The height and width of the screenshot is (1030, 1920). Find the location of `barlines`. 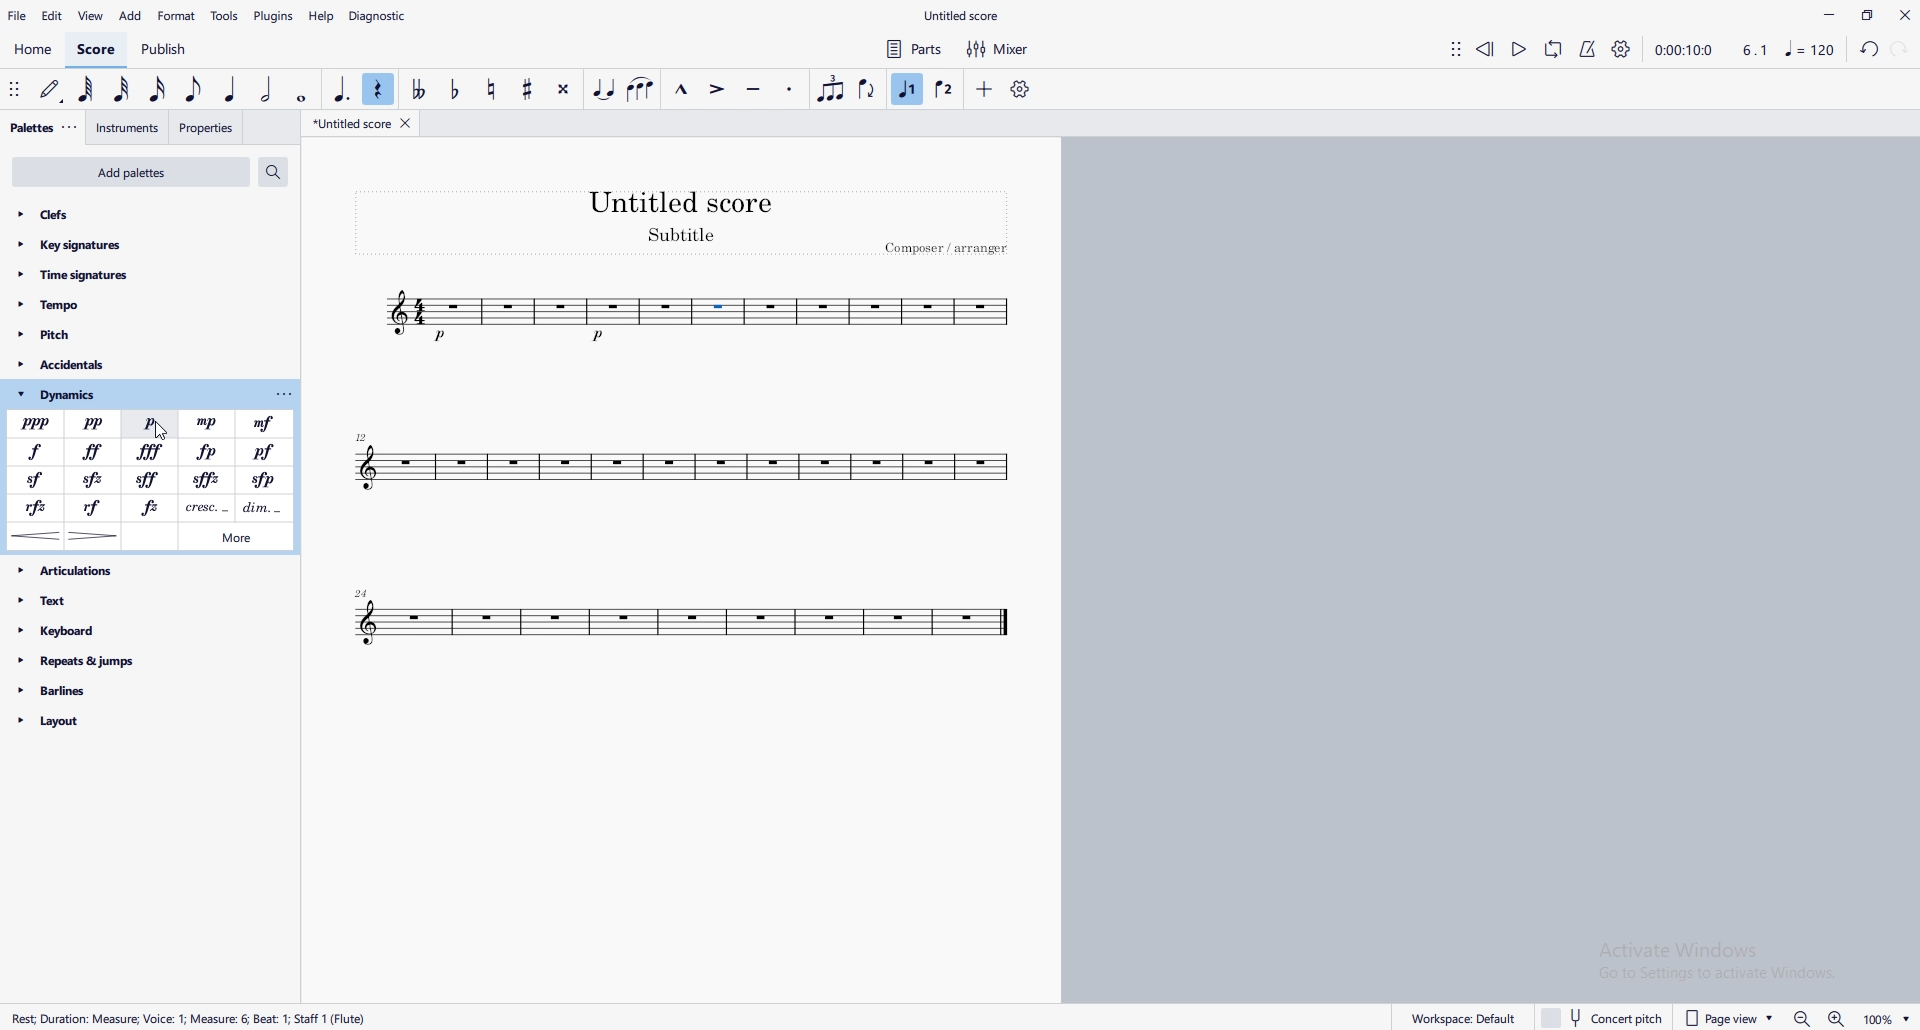

barlines is located at coordinates (126, 690).